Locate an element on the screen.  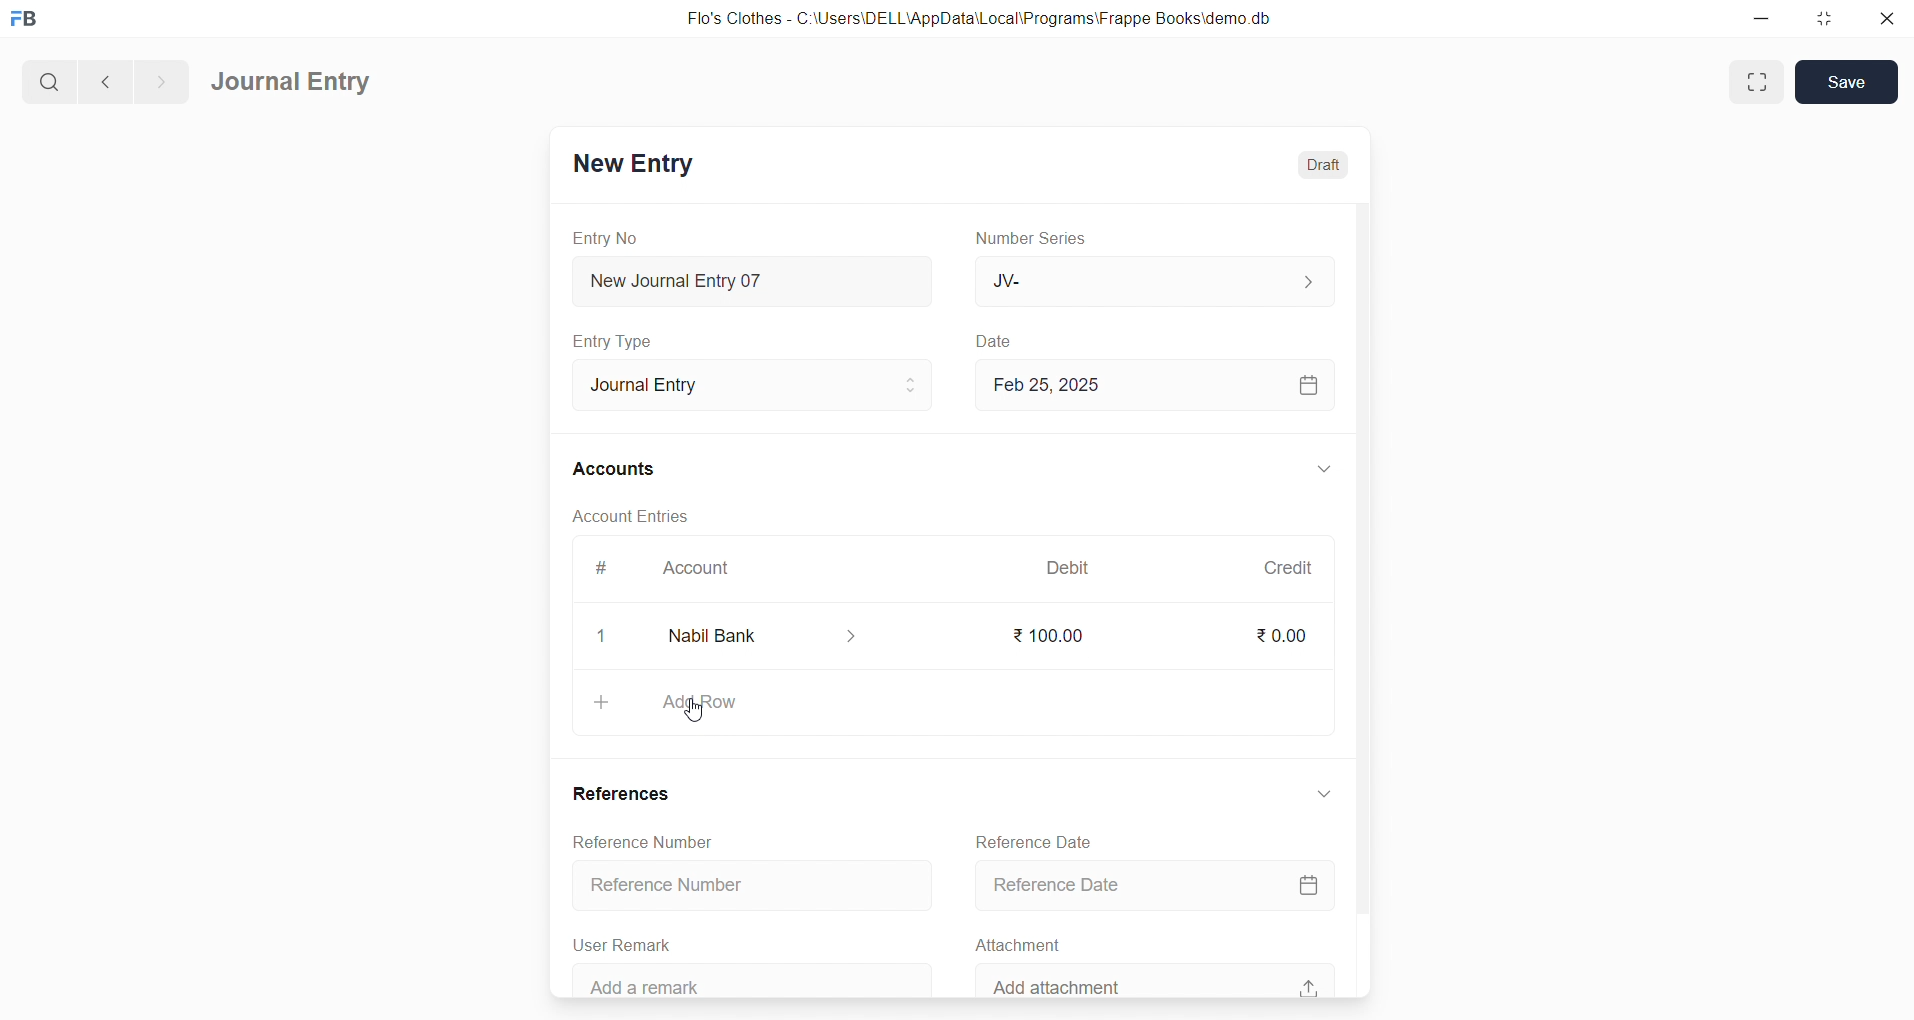
Reference Number is located at coordinates (744, 887).